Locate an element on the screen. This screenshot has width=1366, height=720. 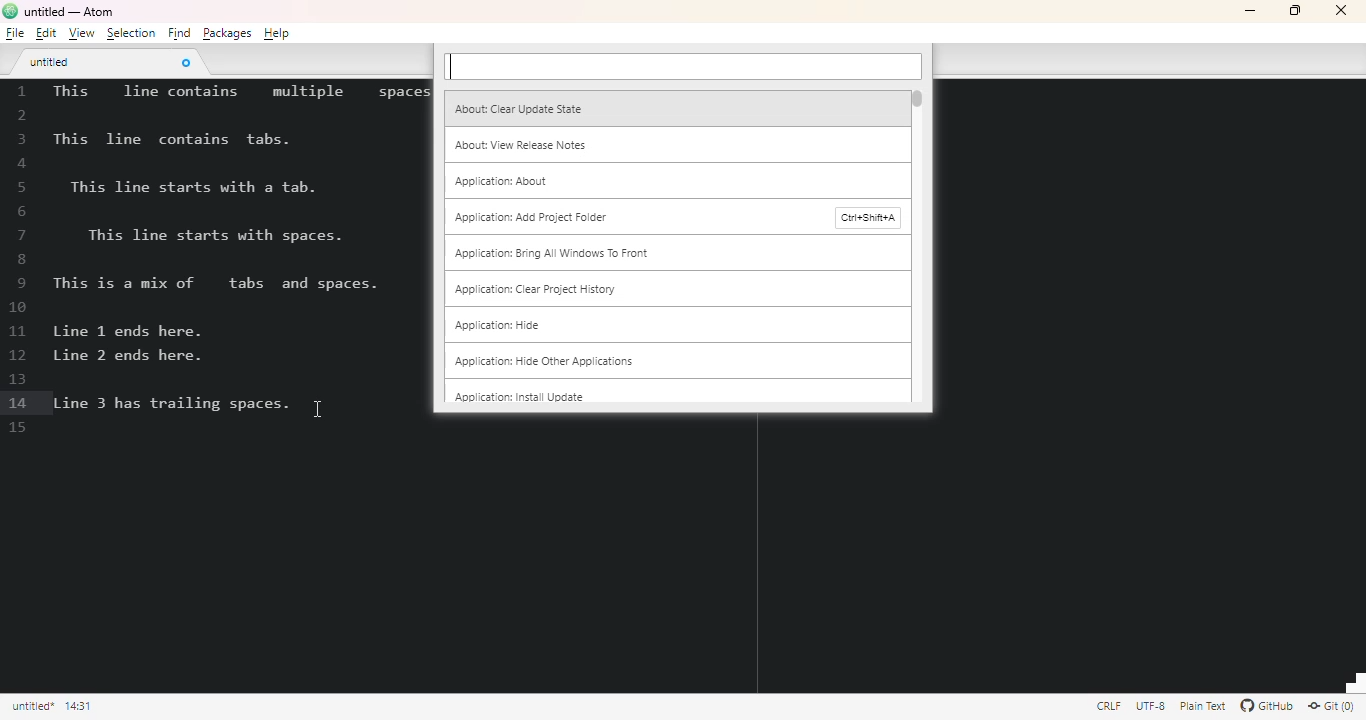
file uses CRLF file endings is located at coordinates (1109, 705).